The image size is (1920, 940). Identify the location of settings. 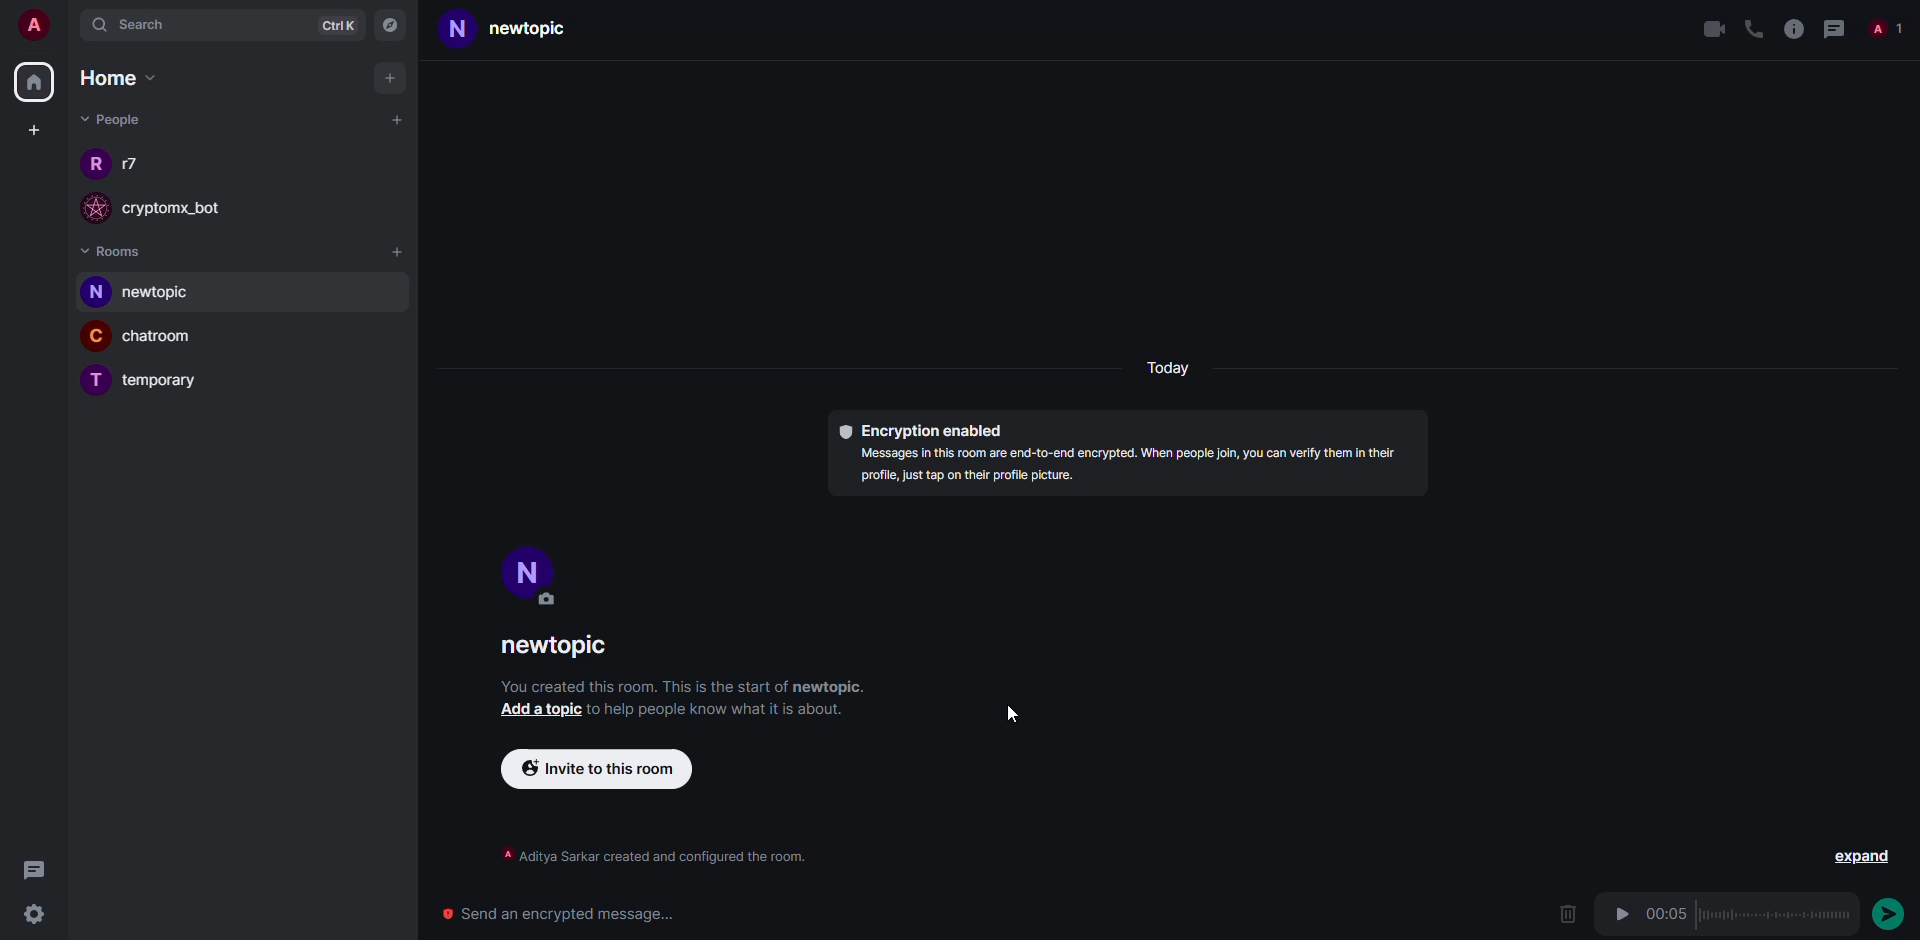
(42, 915).